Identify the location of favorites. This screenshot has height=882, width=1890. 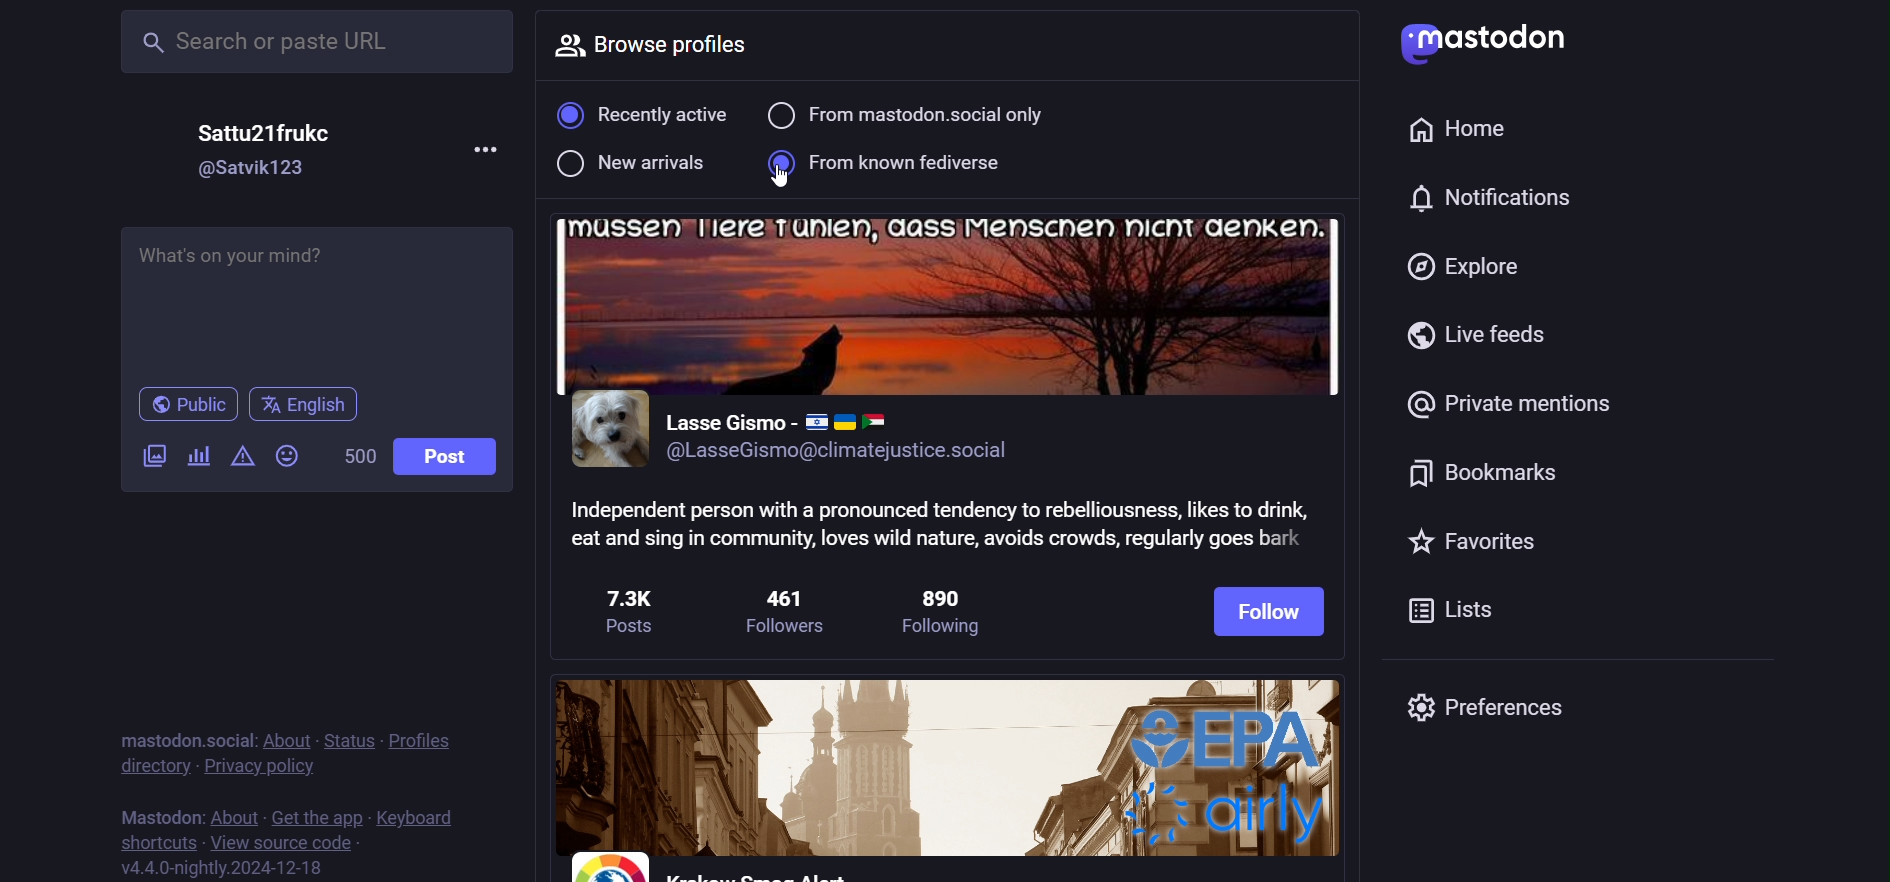
(1491, 540).